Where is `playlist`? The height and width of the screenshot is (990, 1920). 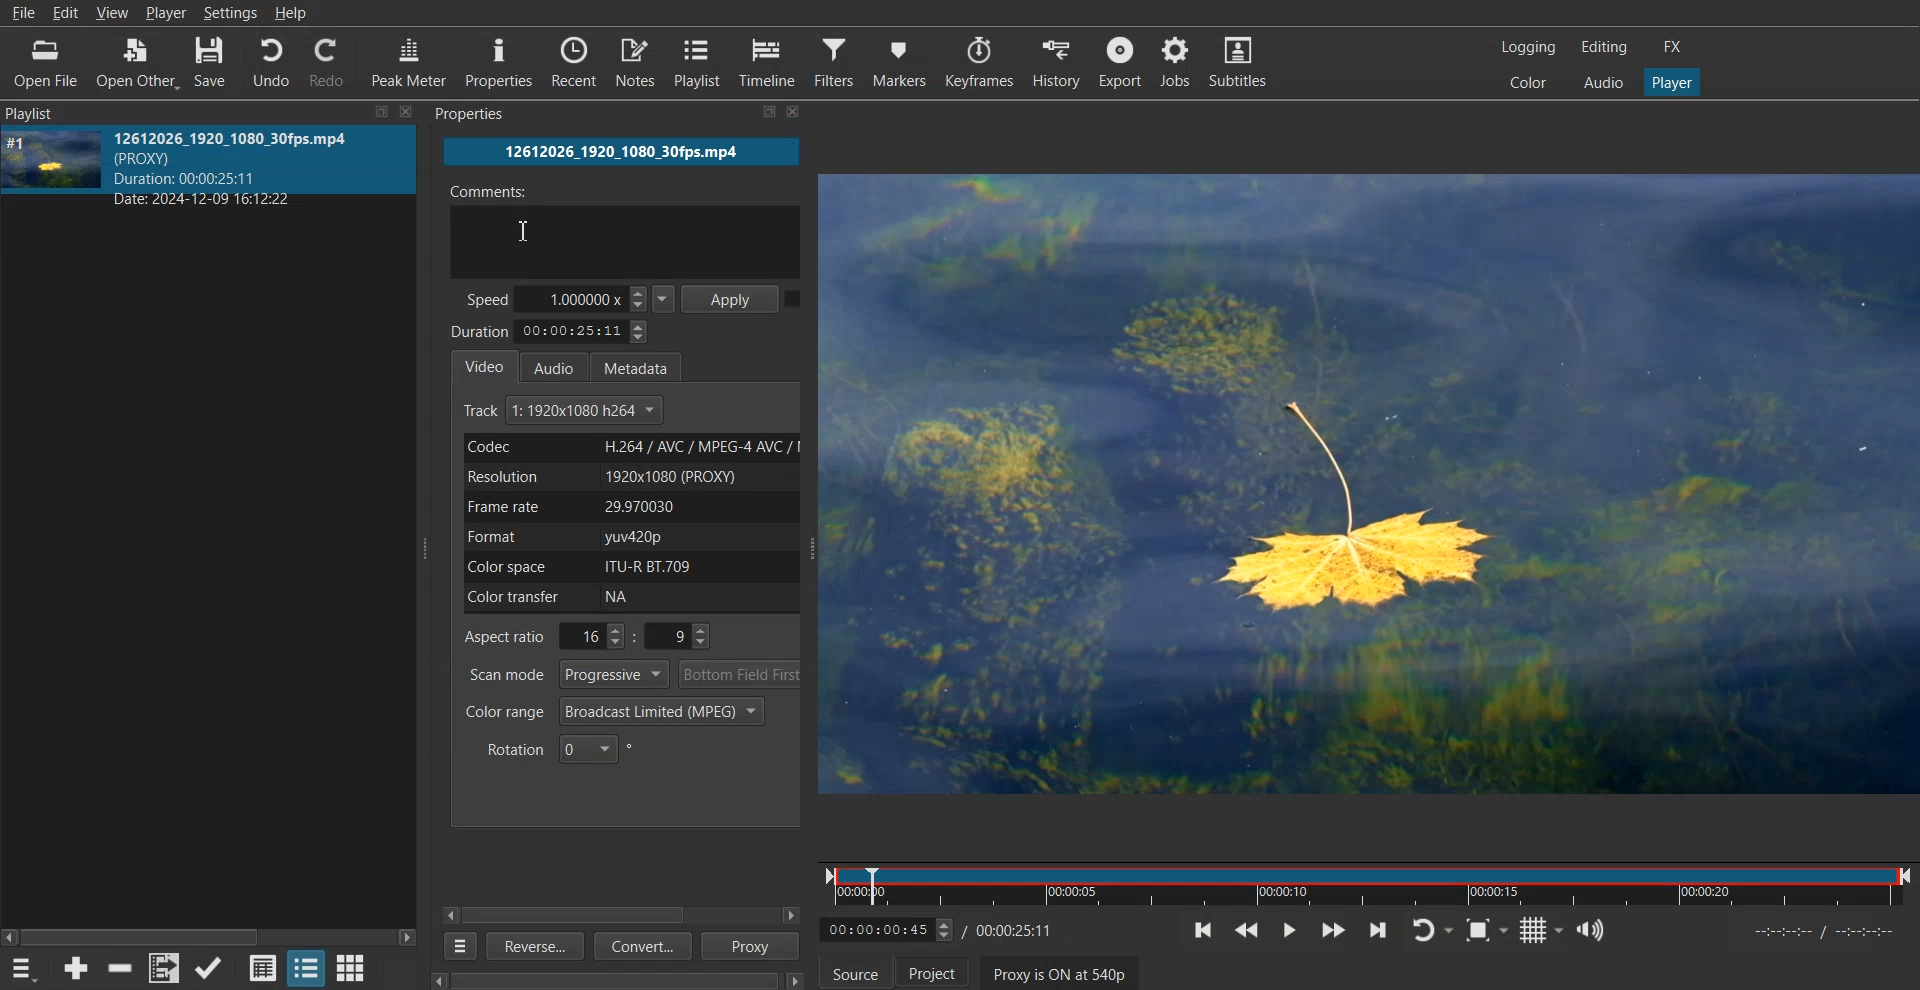 playlist is located at coordinates (52, 112).